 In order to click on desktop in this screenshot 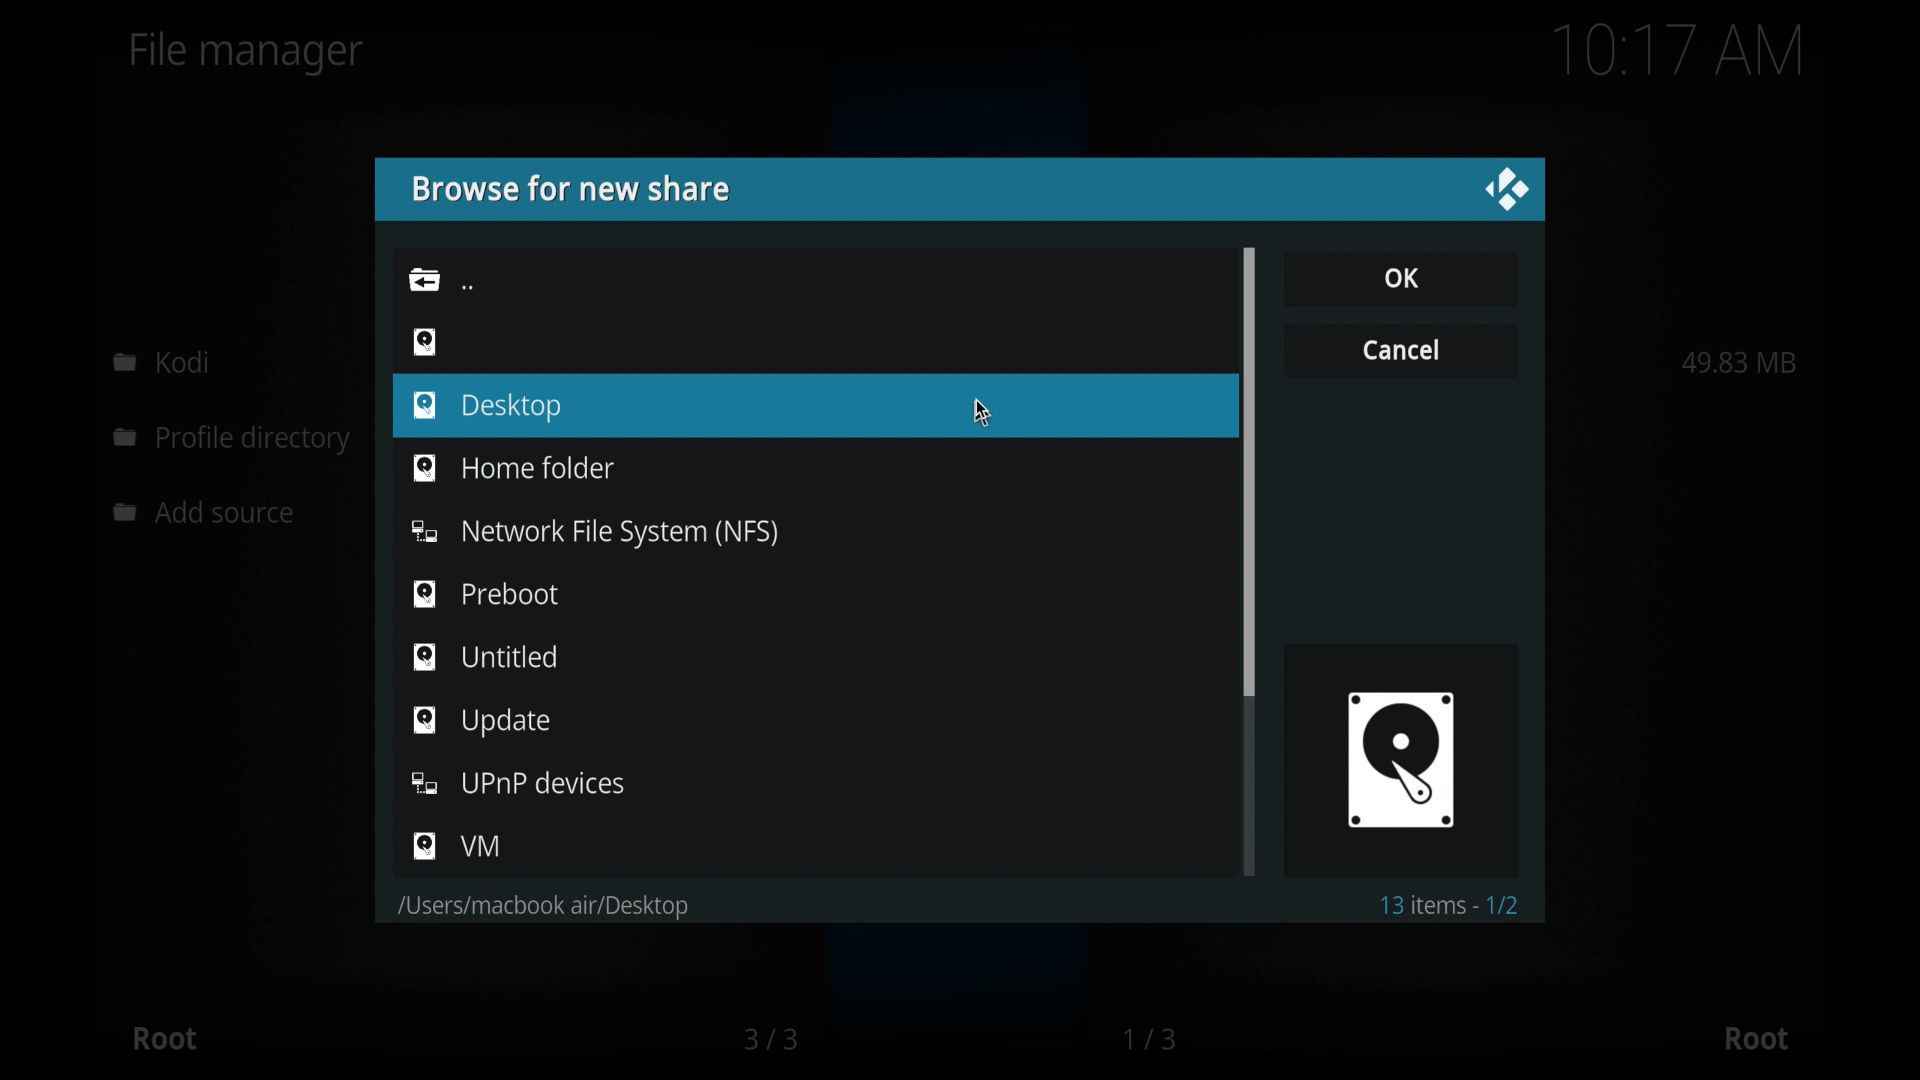, I will do `click(486, 407)`.